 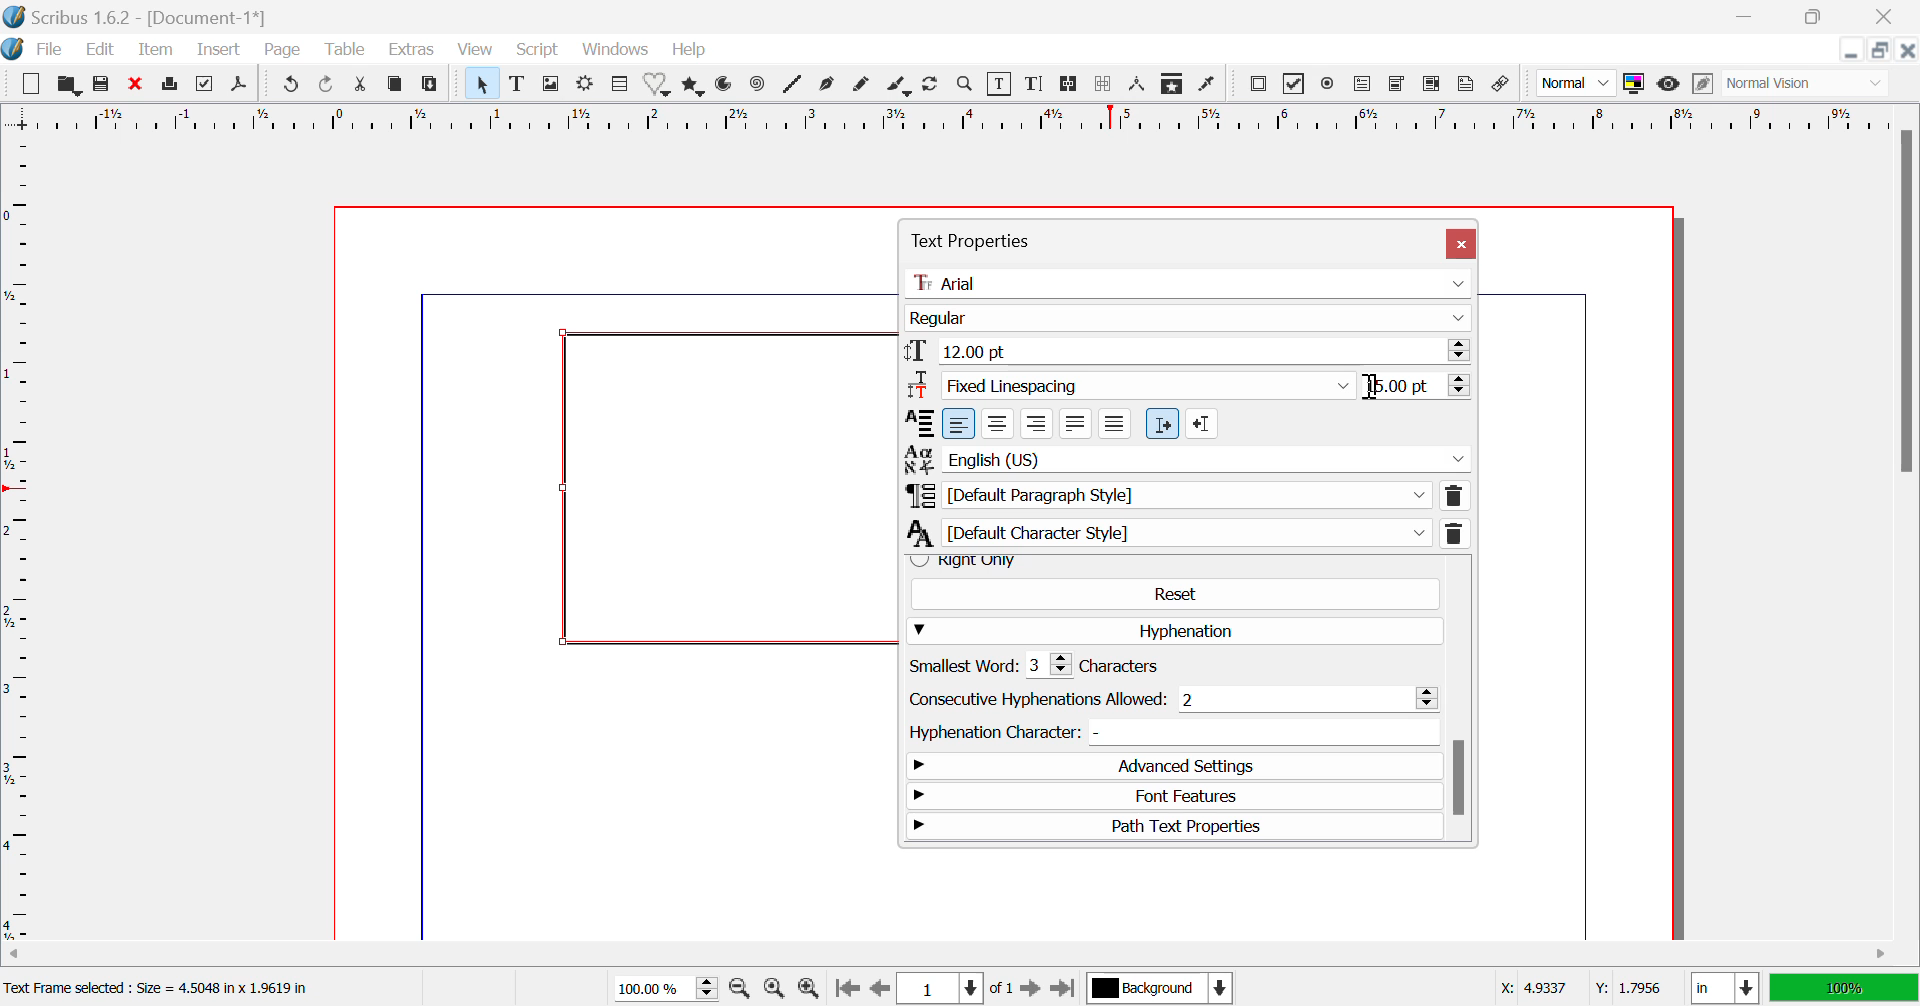 I want to click on Right Only, so click(x=1169, y=561).